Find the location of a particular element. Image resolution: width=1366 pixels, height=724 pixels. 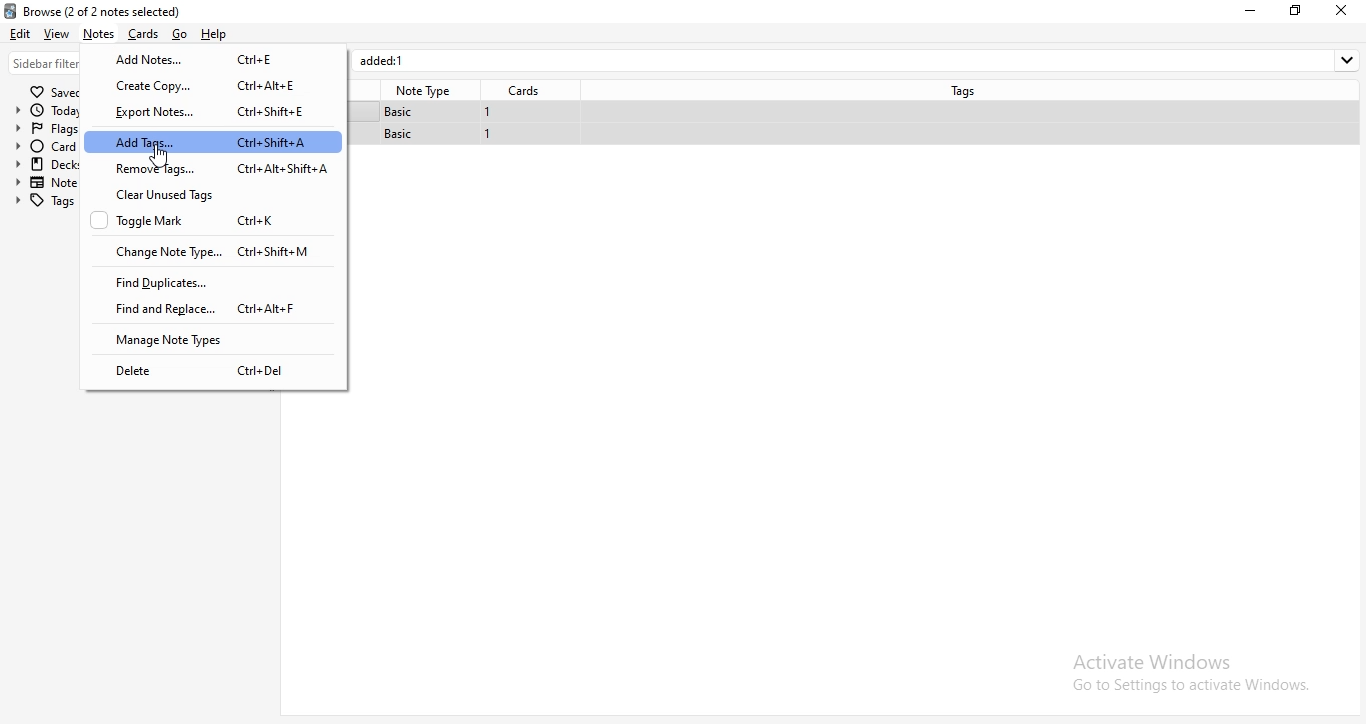

note types is located at coordinates (49, 183).